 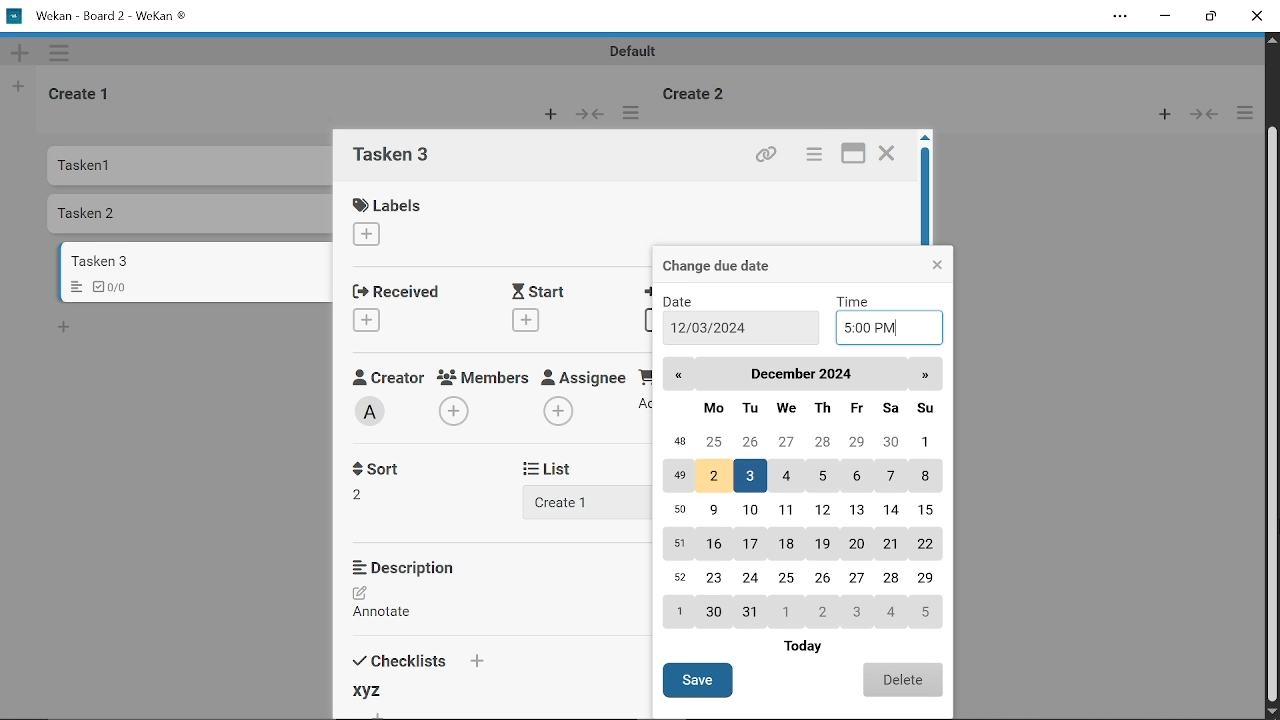 I want to click on Tasken 2, so click(x=132, y=214).